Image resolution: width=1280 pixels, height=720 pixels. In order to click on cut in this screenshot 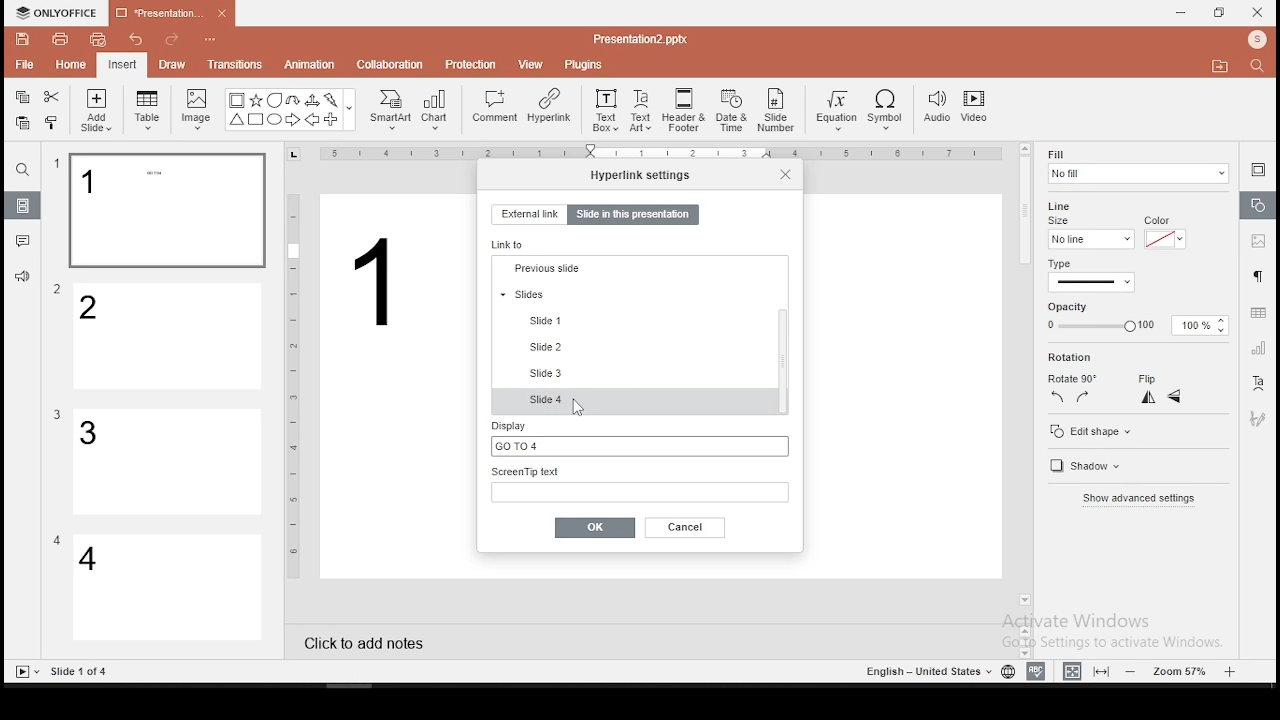, I will do `click(52, 96)`.